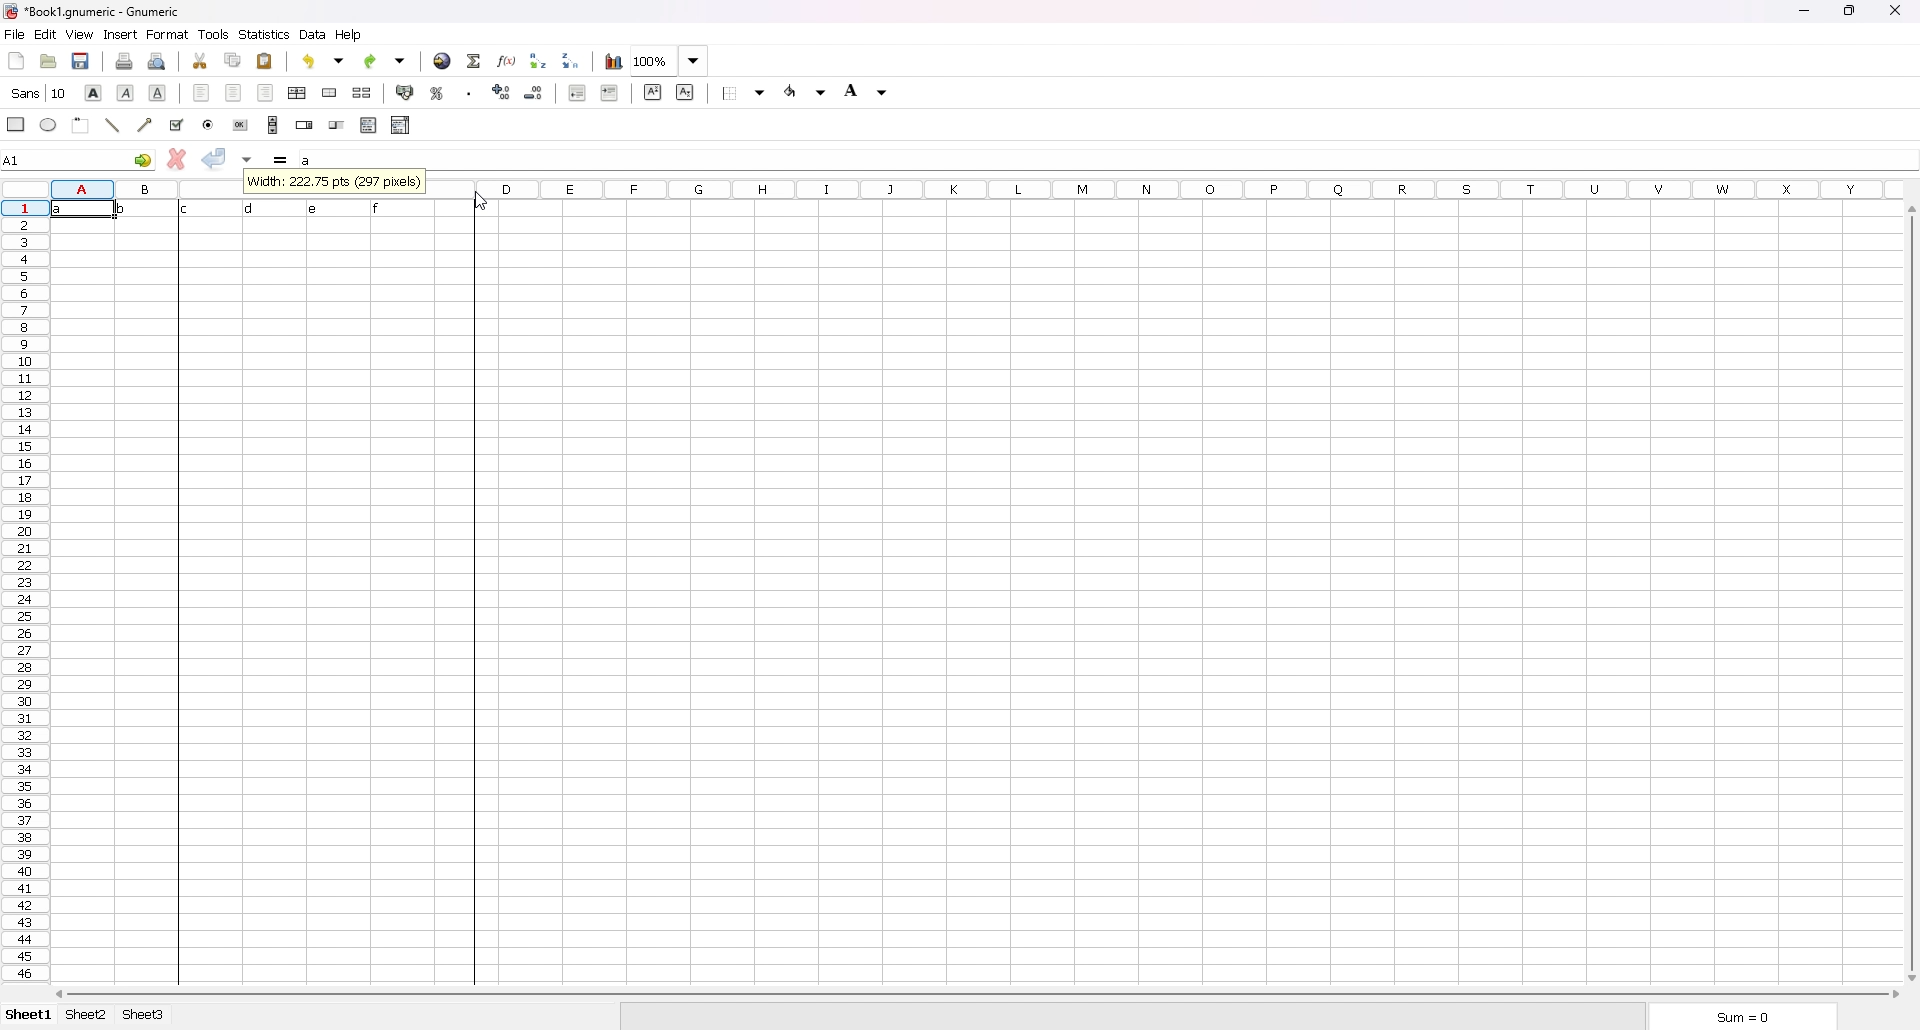  I want to click on info, so click(336, 183).